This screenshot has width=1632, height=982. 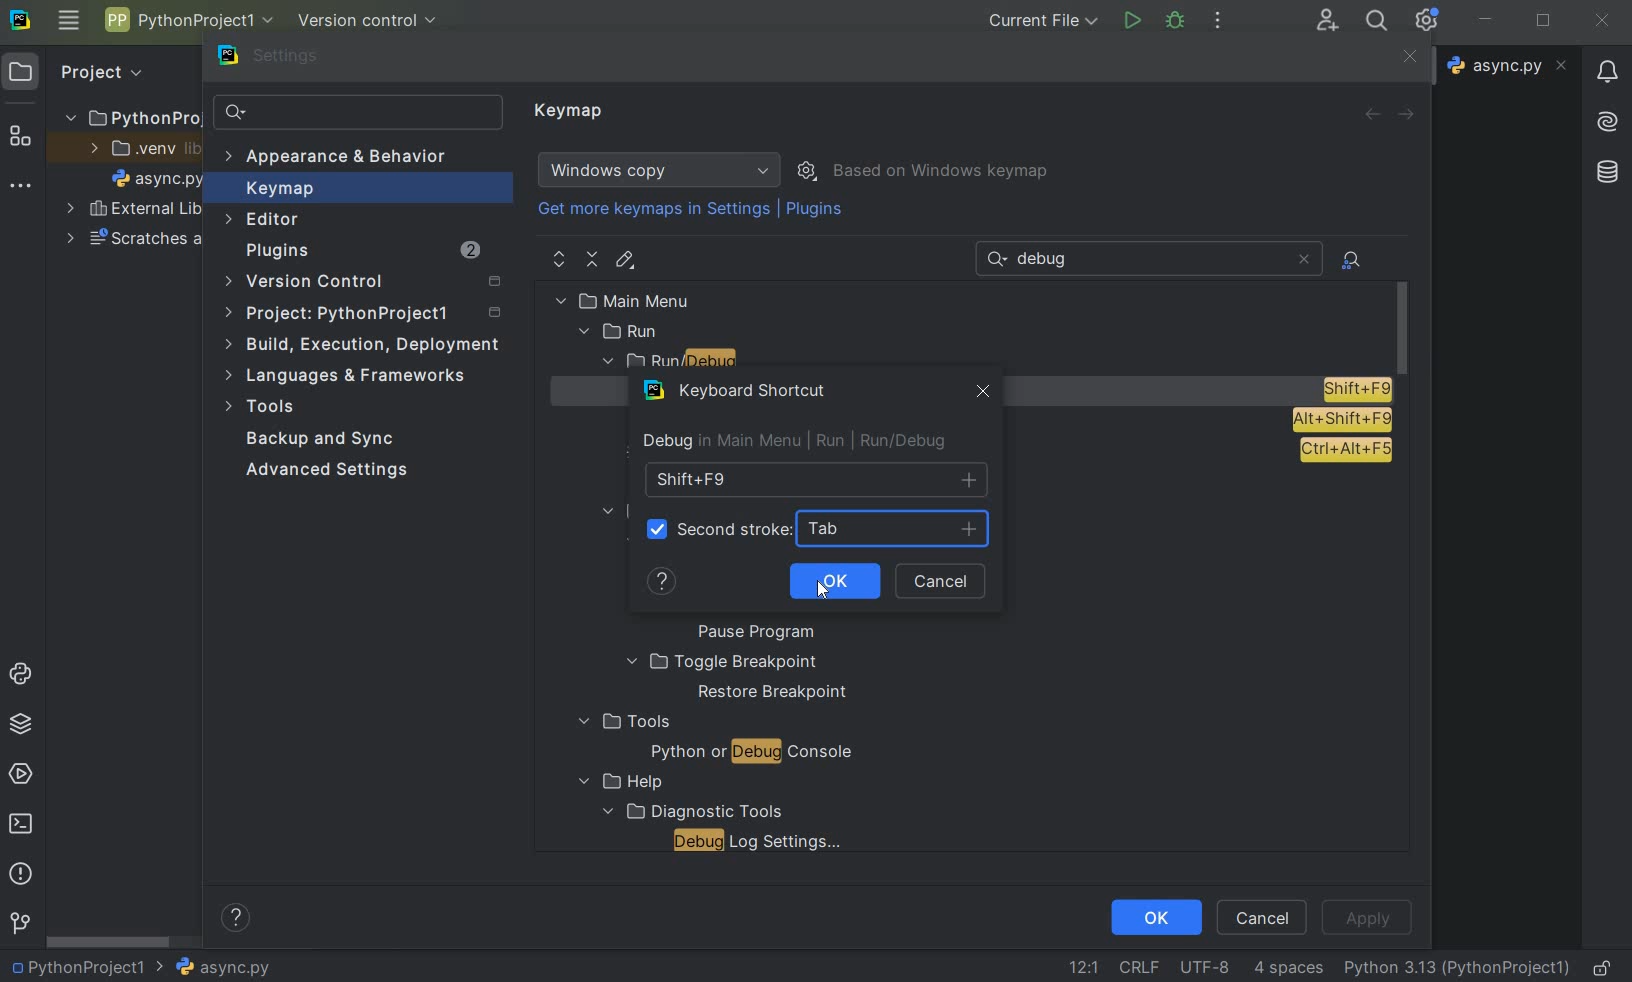 What do you see at coordinates (1303, 259) in the screenshot?
I see `close` at bounding box center [1303, 259].